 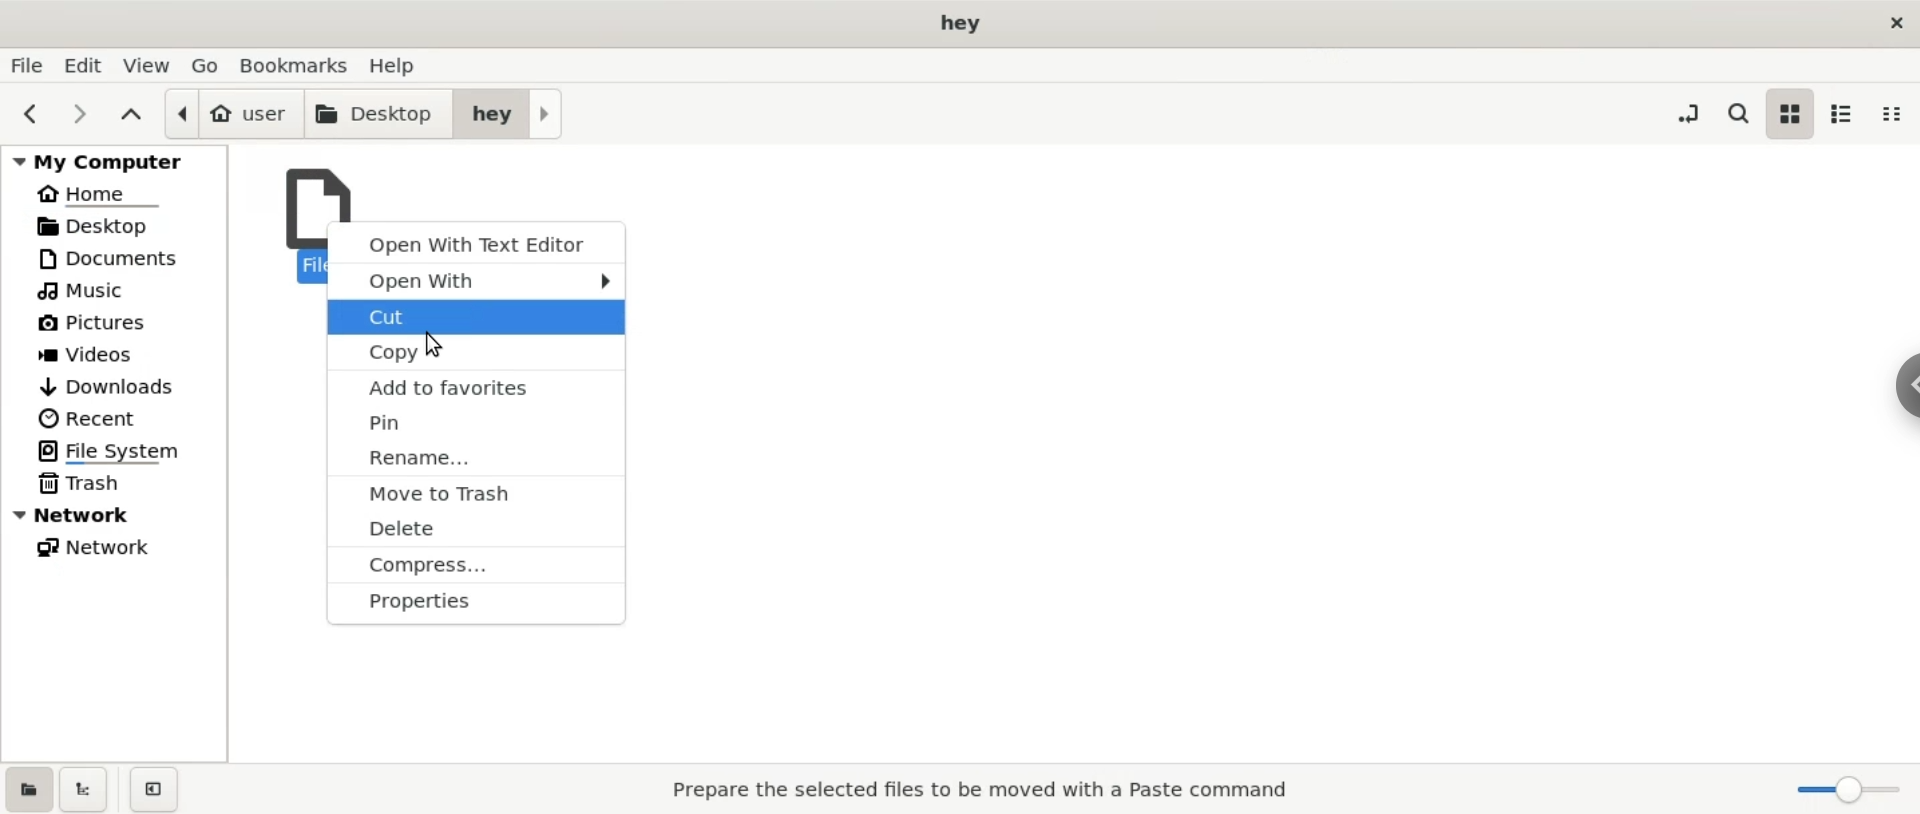 I want to click on desktop, so click(x=117, y=226).